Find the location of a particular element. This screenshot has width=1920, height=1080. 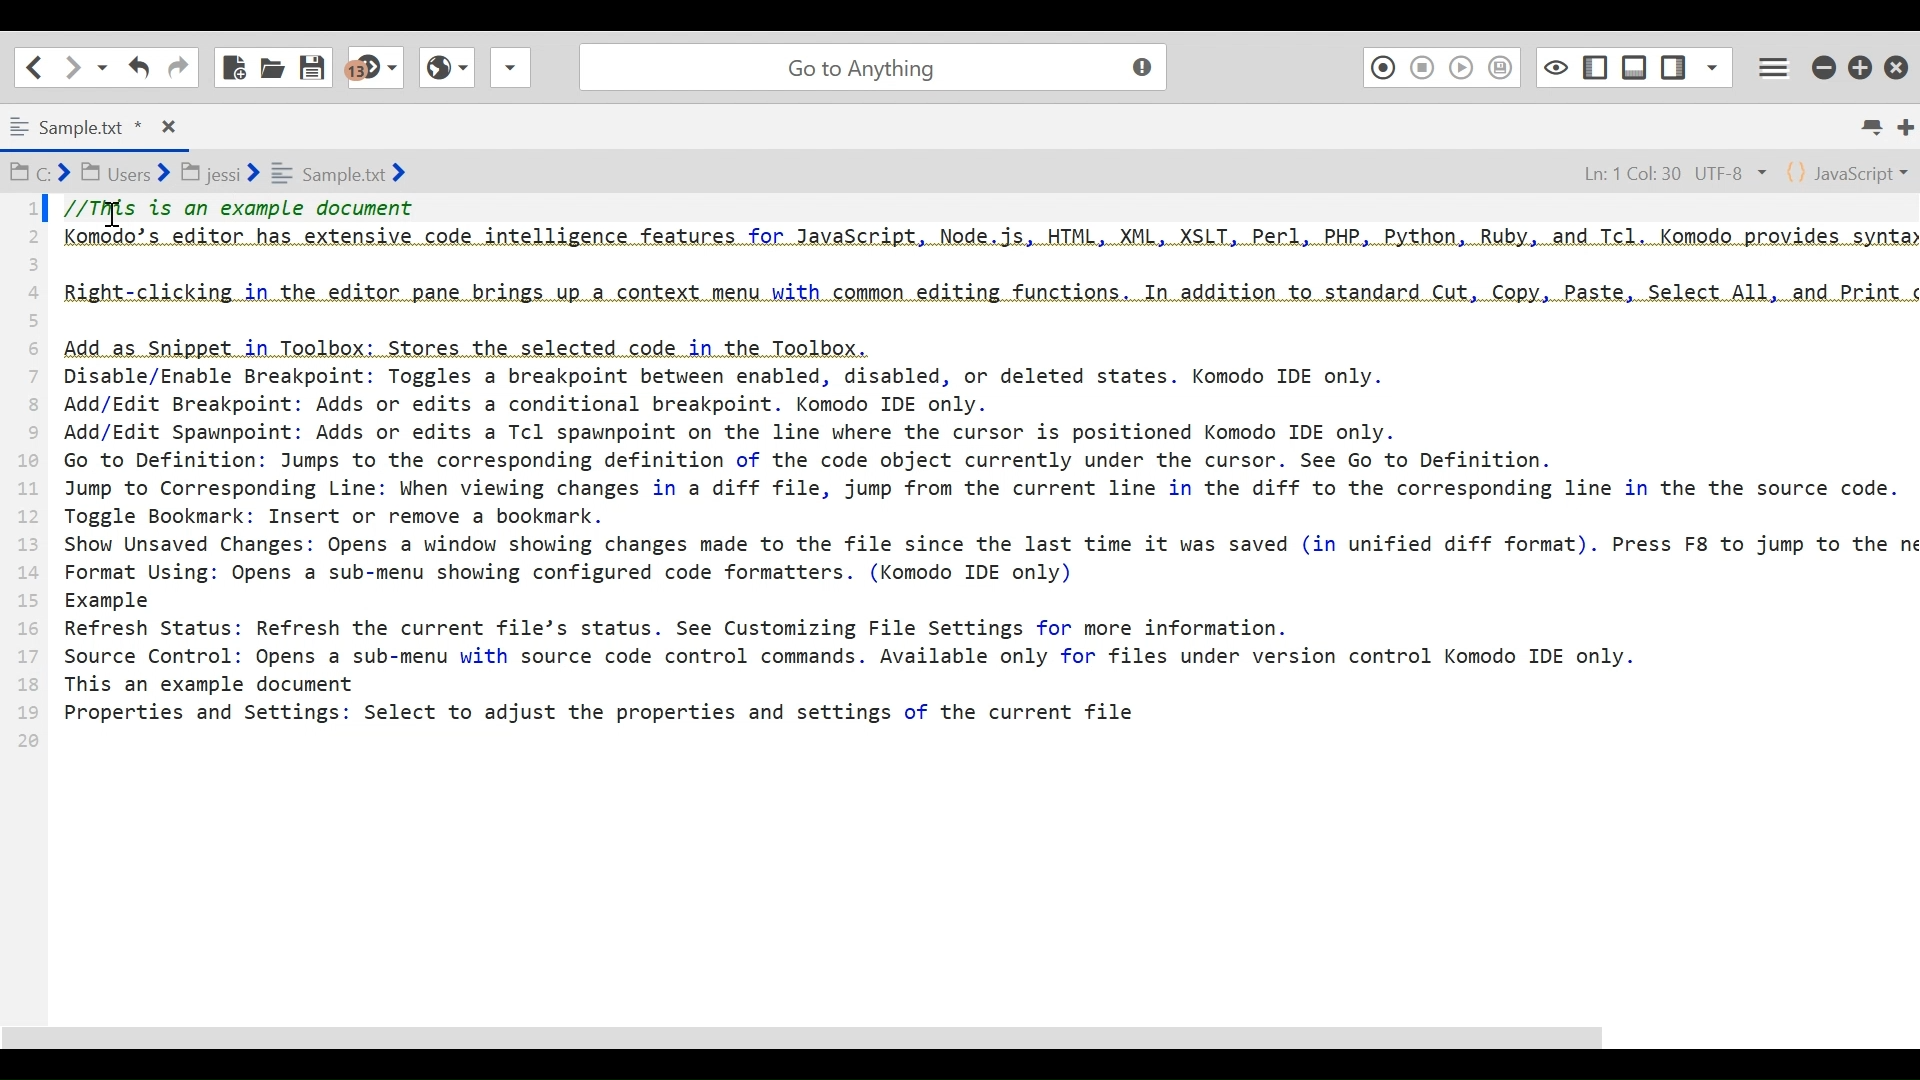

Application menu is located at coordinates (1777, 65).